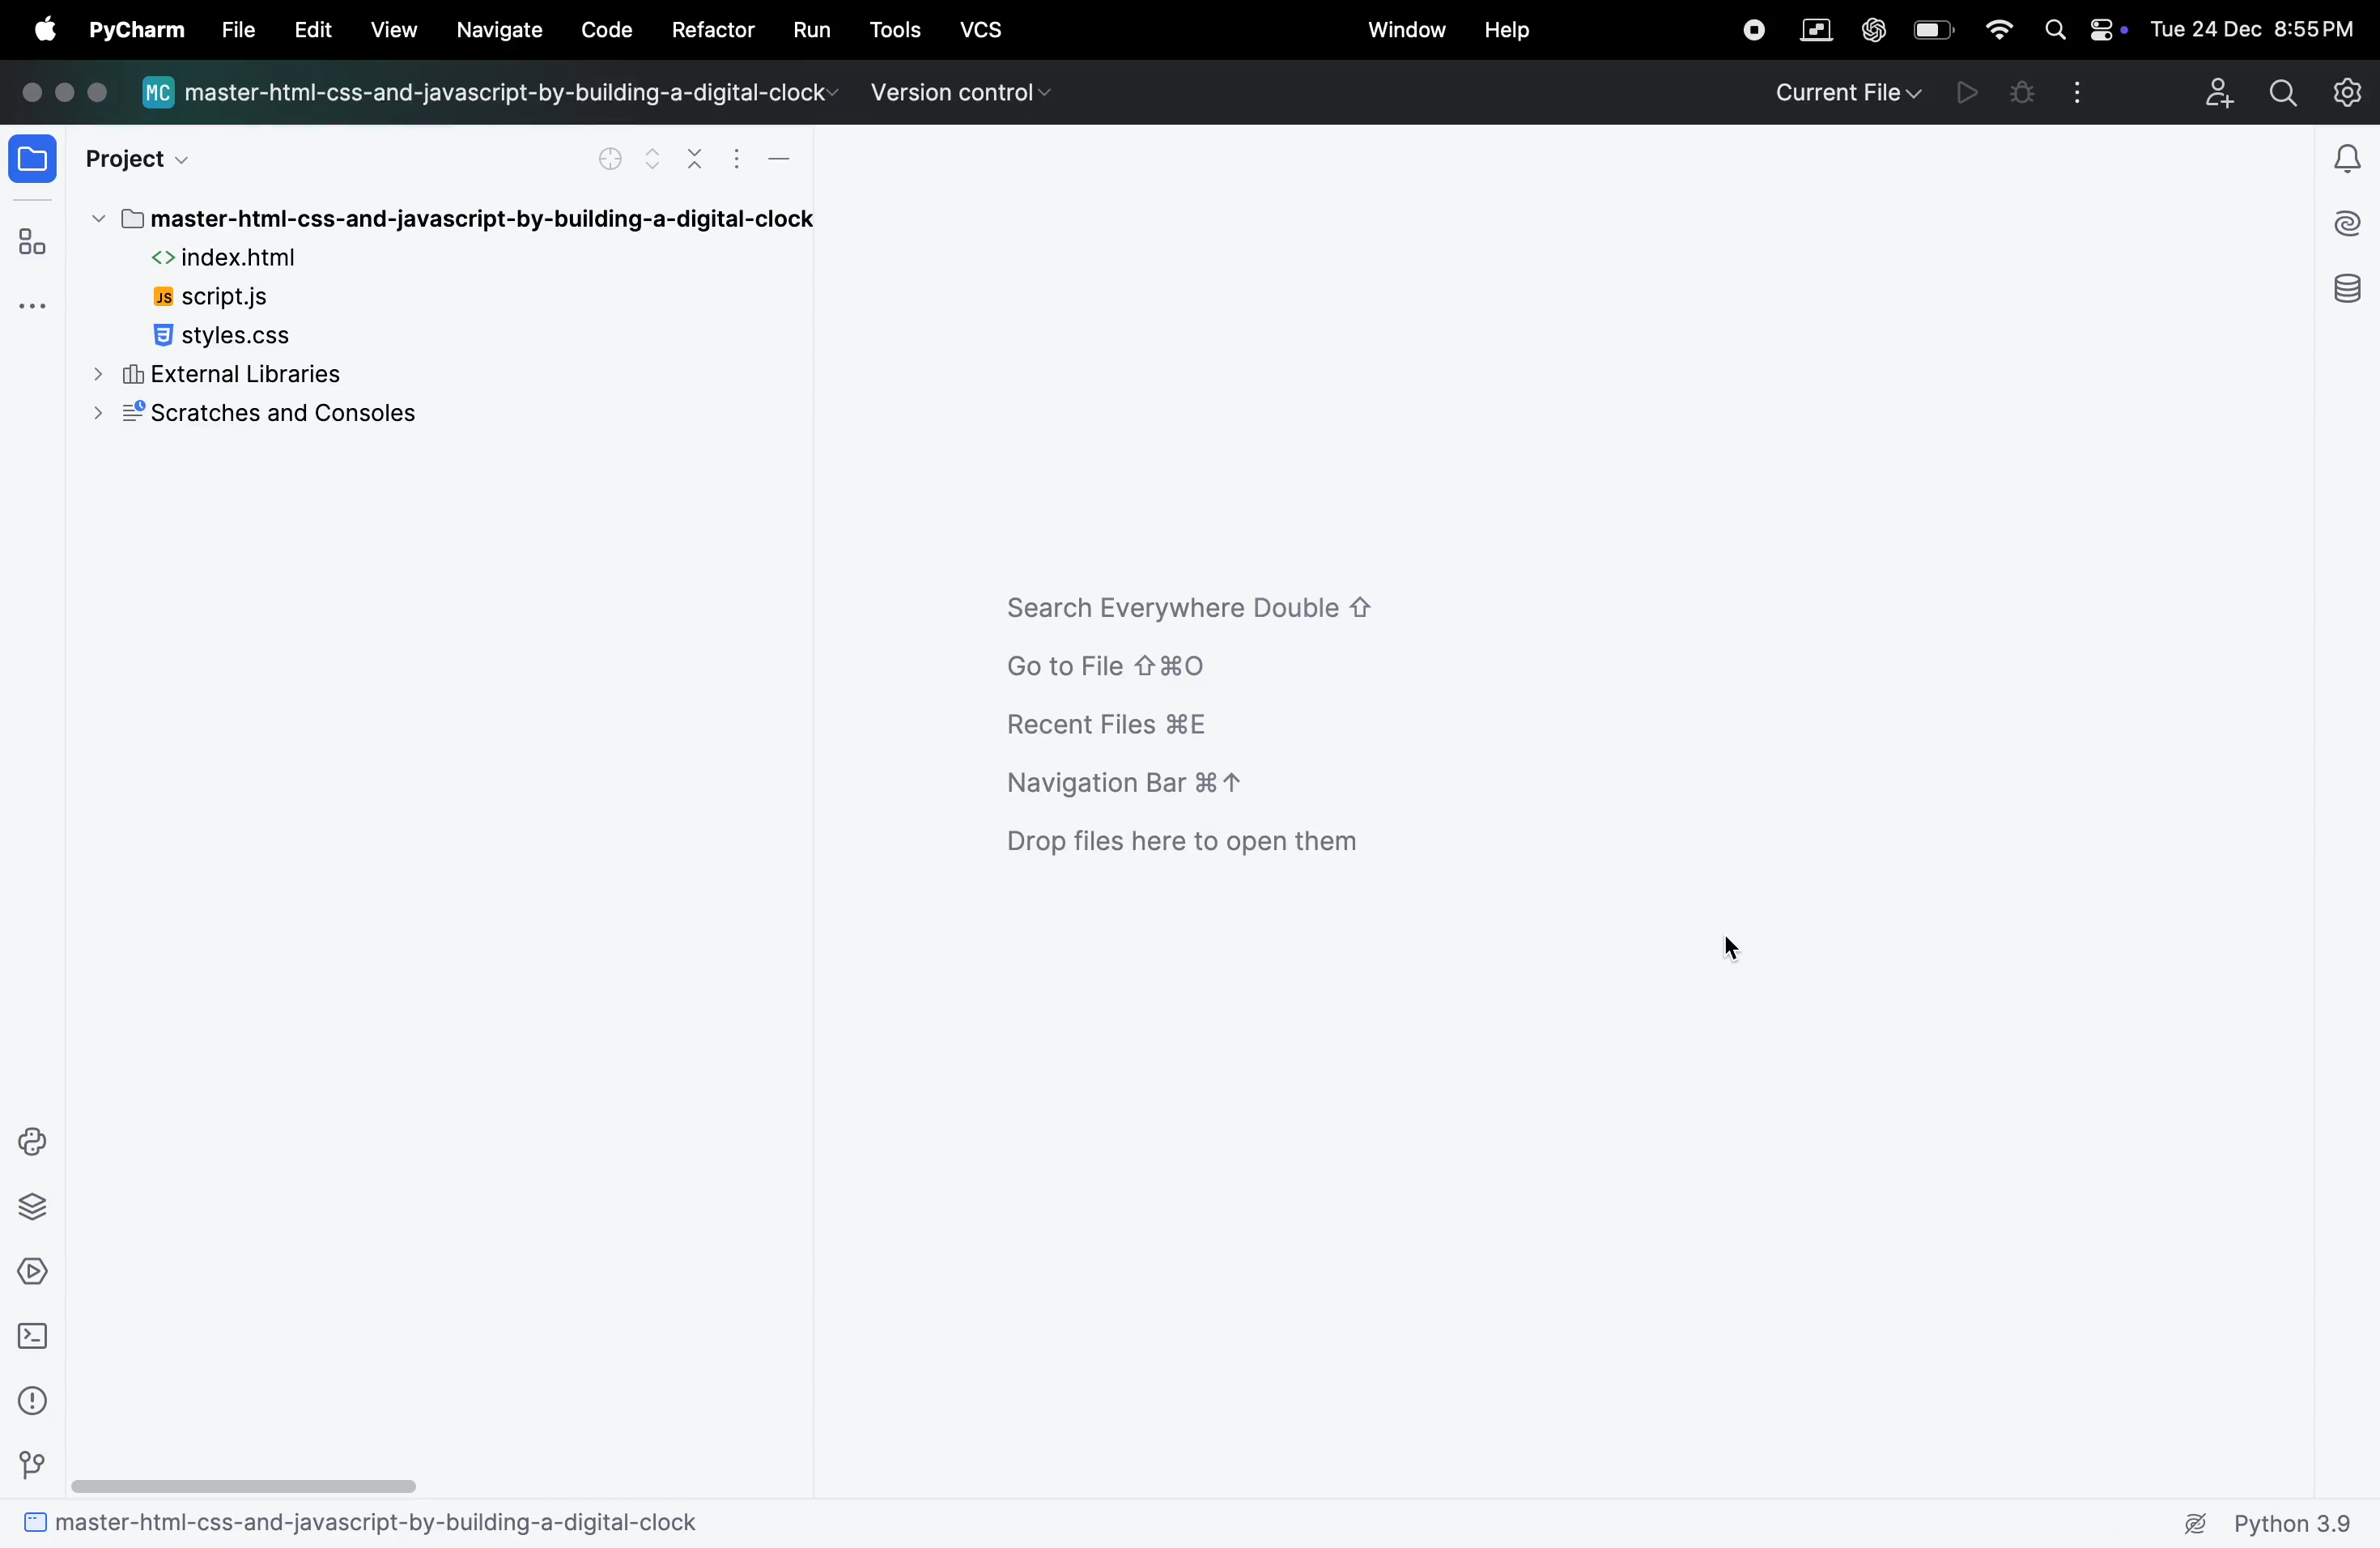 The image size is (2380, 1548). I want to click on database, so click(2352, 293).